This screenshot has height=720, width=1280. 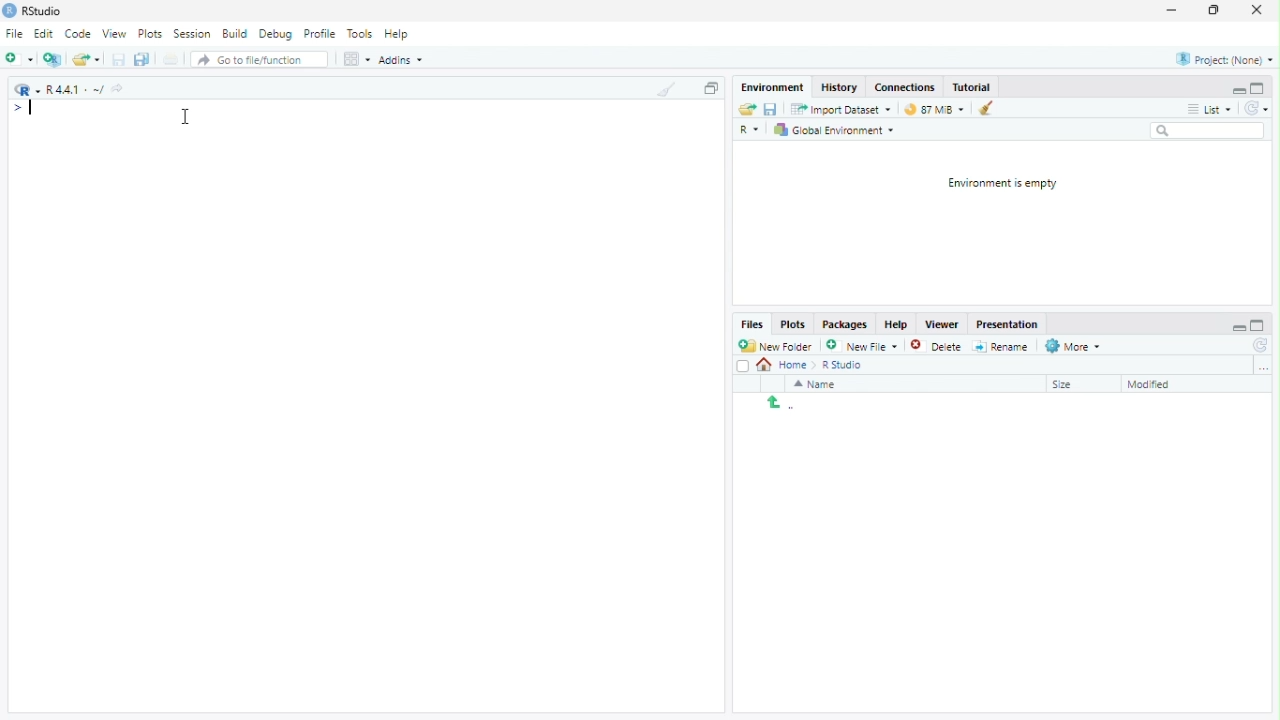 I want to click on Save, so click(x=770, y=109).